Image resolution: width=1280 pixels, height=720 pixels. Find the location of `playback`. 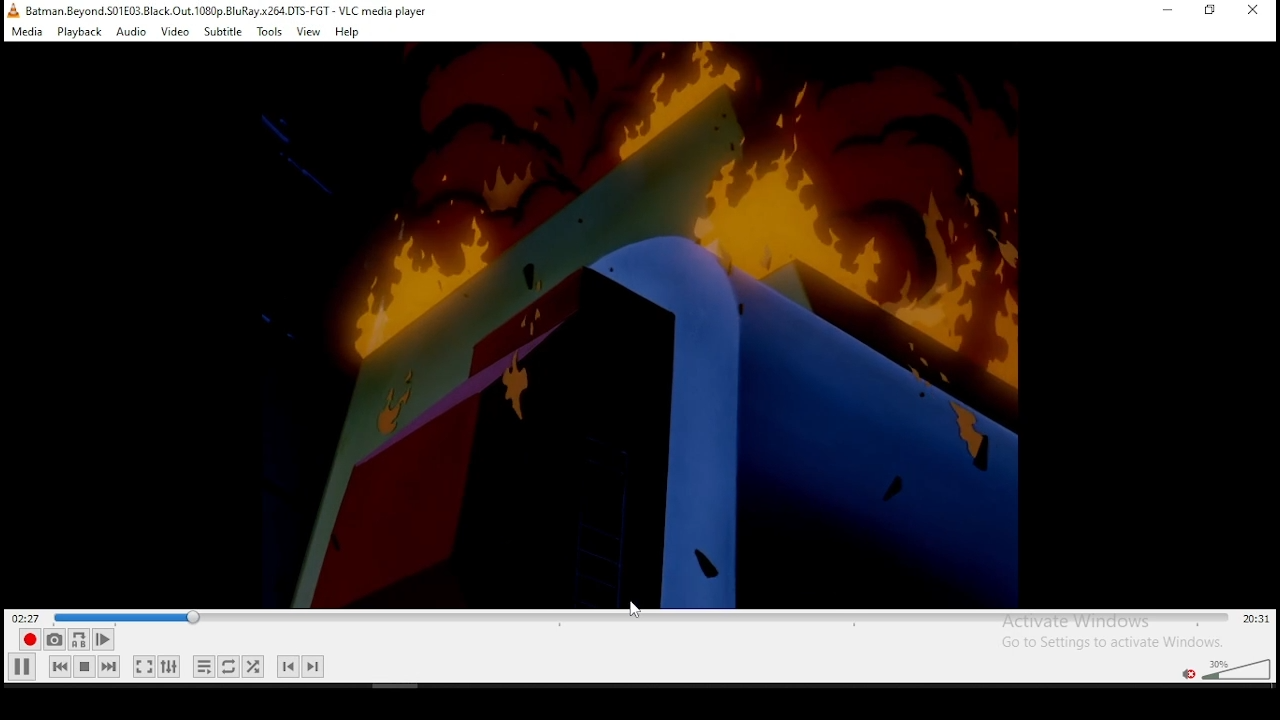

playback is located at coordinates (78, 31).